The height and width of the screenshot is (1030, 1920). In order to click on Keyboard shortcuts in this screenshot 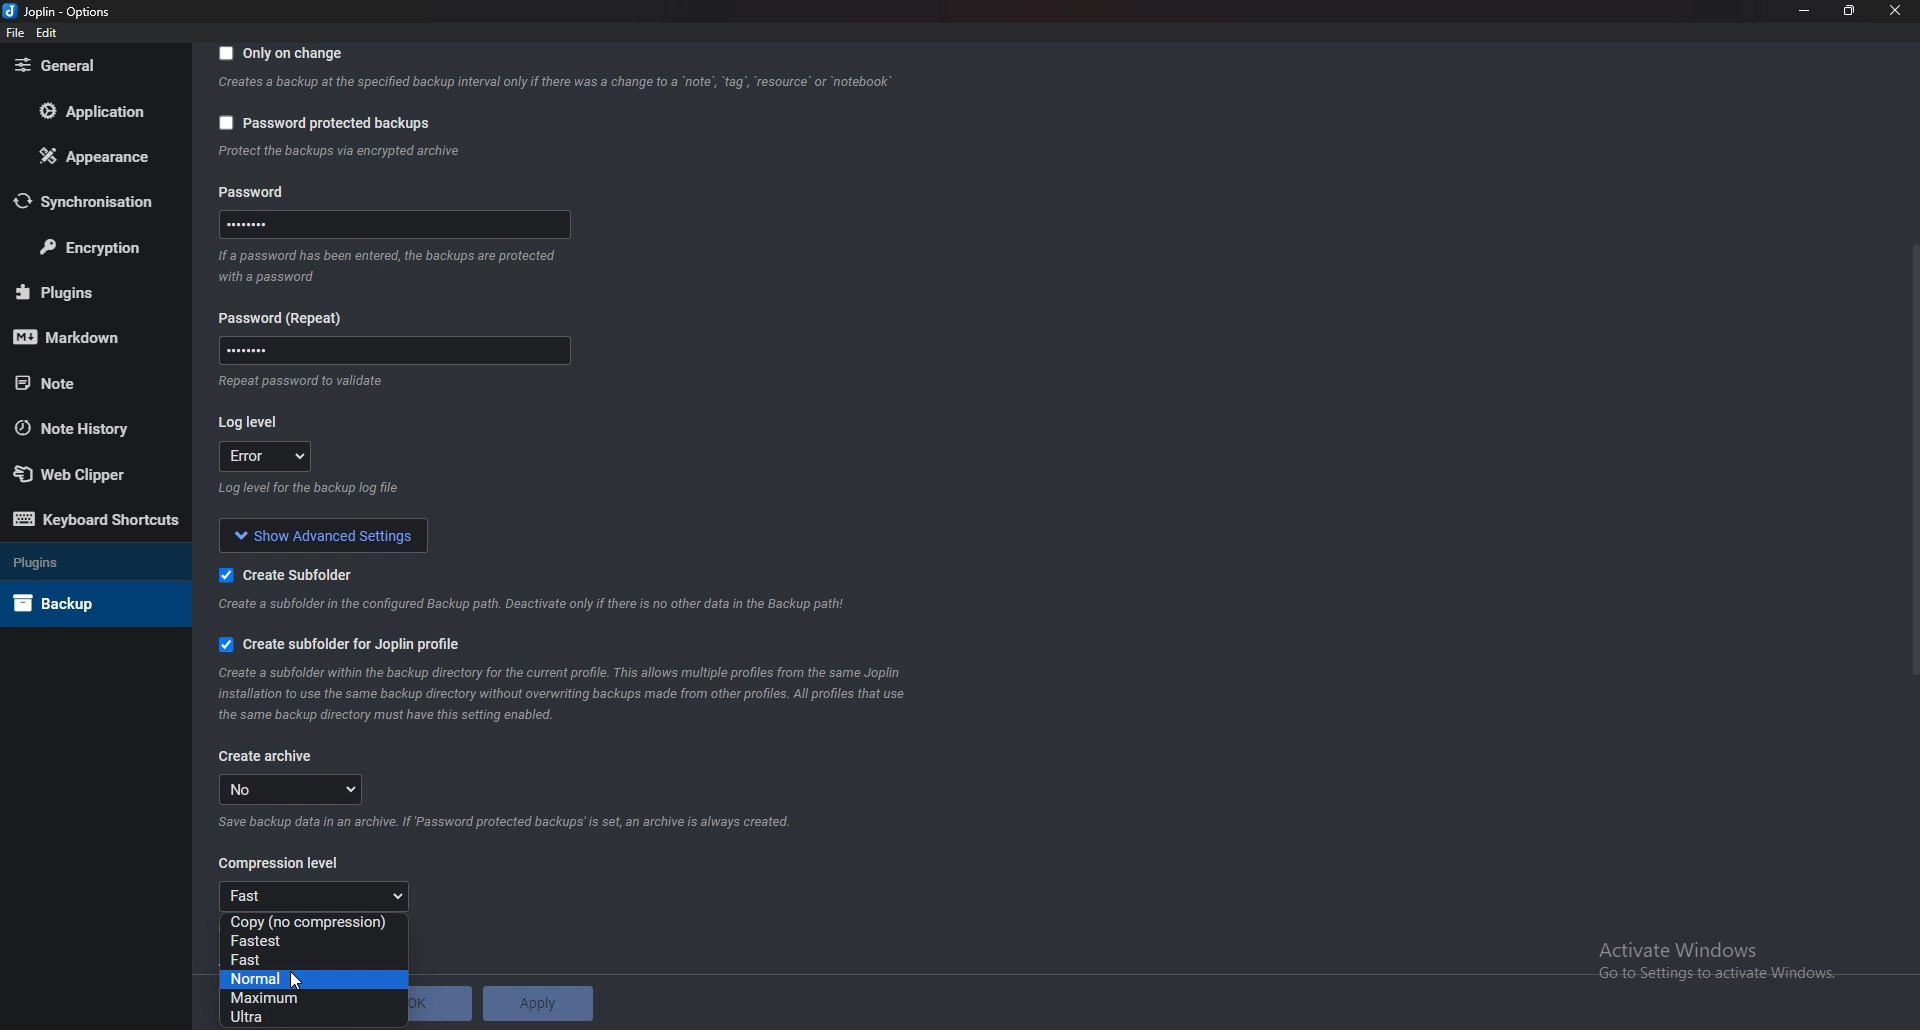, I will do `click(96, 518)`.